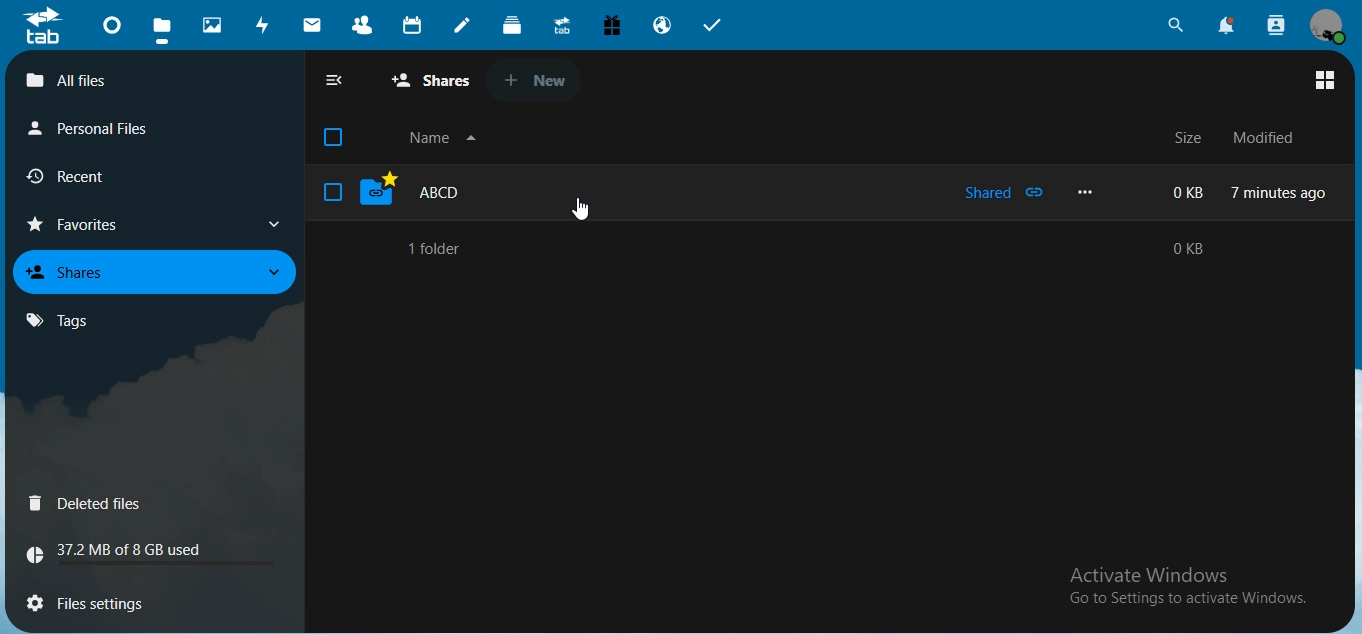 The image size is (1362, 634). I want to click on icon, so click(42, 26).